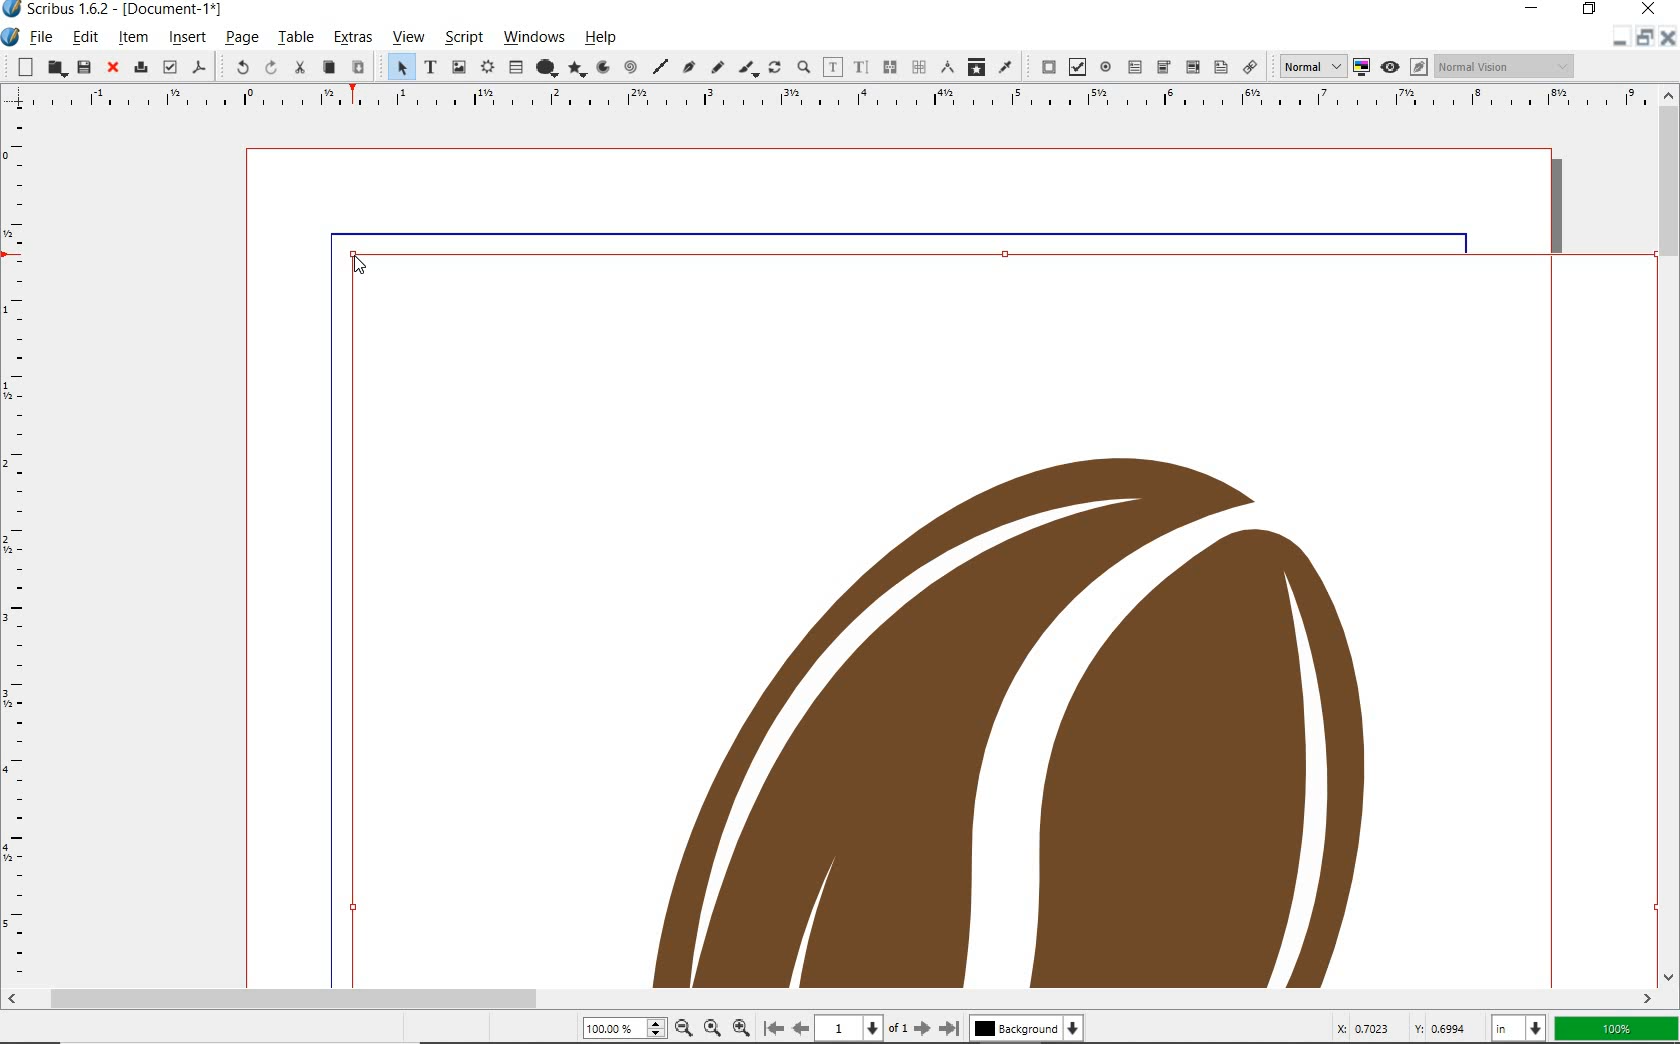 The image size is (1680, 1044). I want to click on edit contents of frame, so click(834, 68).